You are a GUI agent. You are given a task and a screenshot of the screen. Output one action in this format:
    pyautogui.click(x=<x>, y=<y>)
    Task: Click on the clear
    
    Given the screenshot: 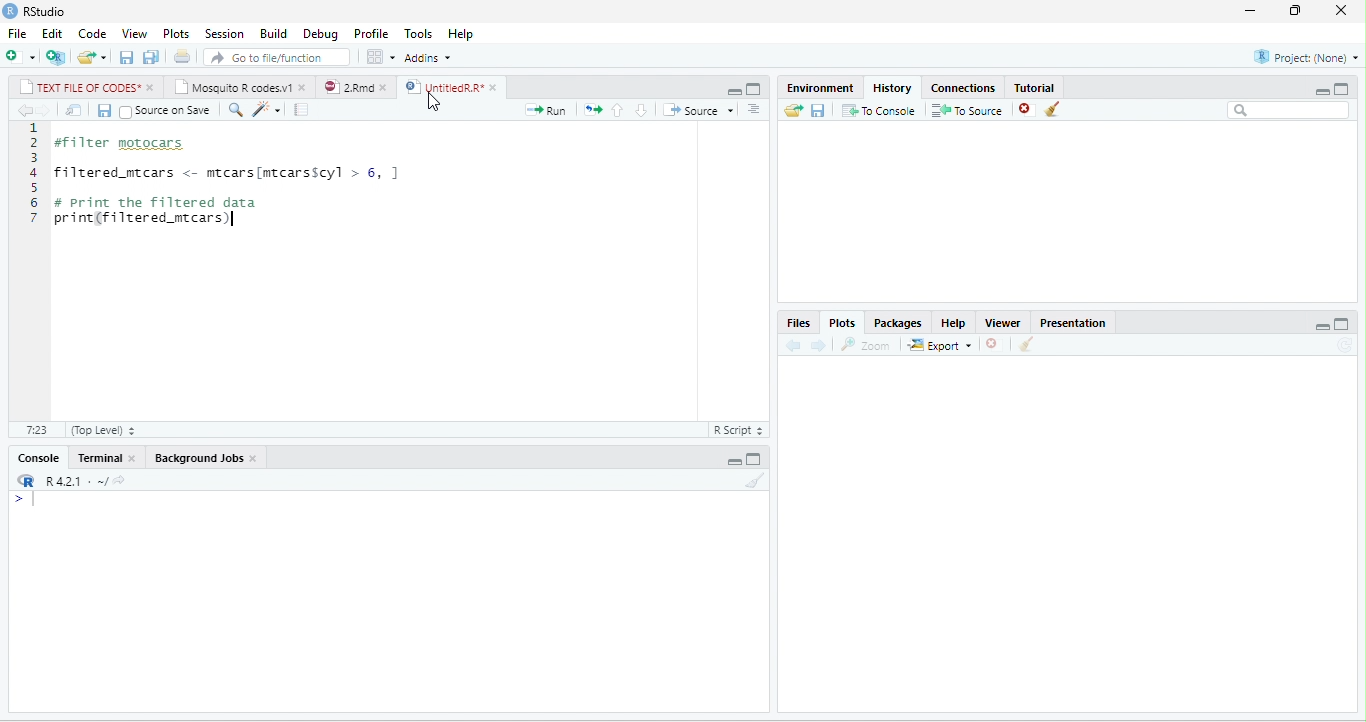 What is the action you would take?
    pyautogui.click(x=756, y=480)
    